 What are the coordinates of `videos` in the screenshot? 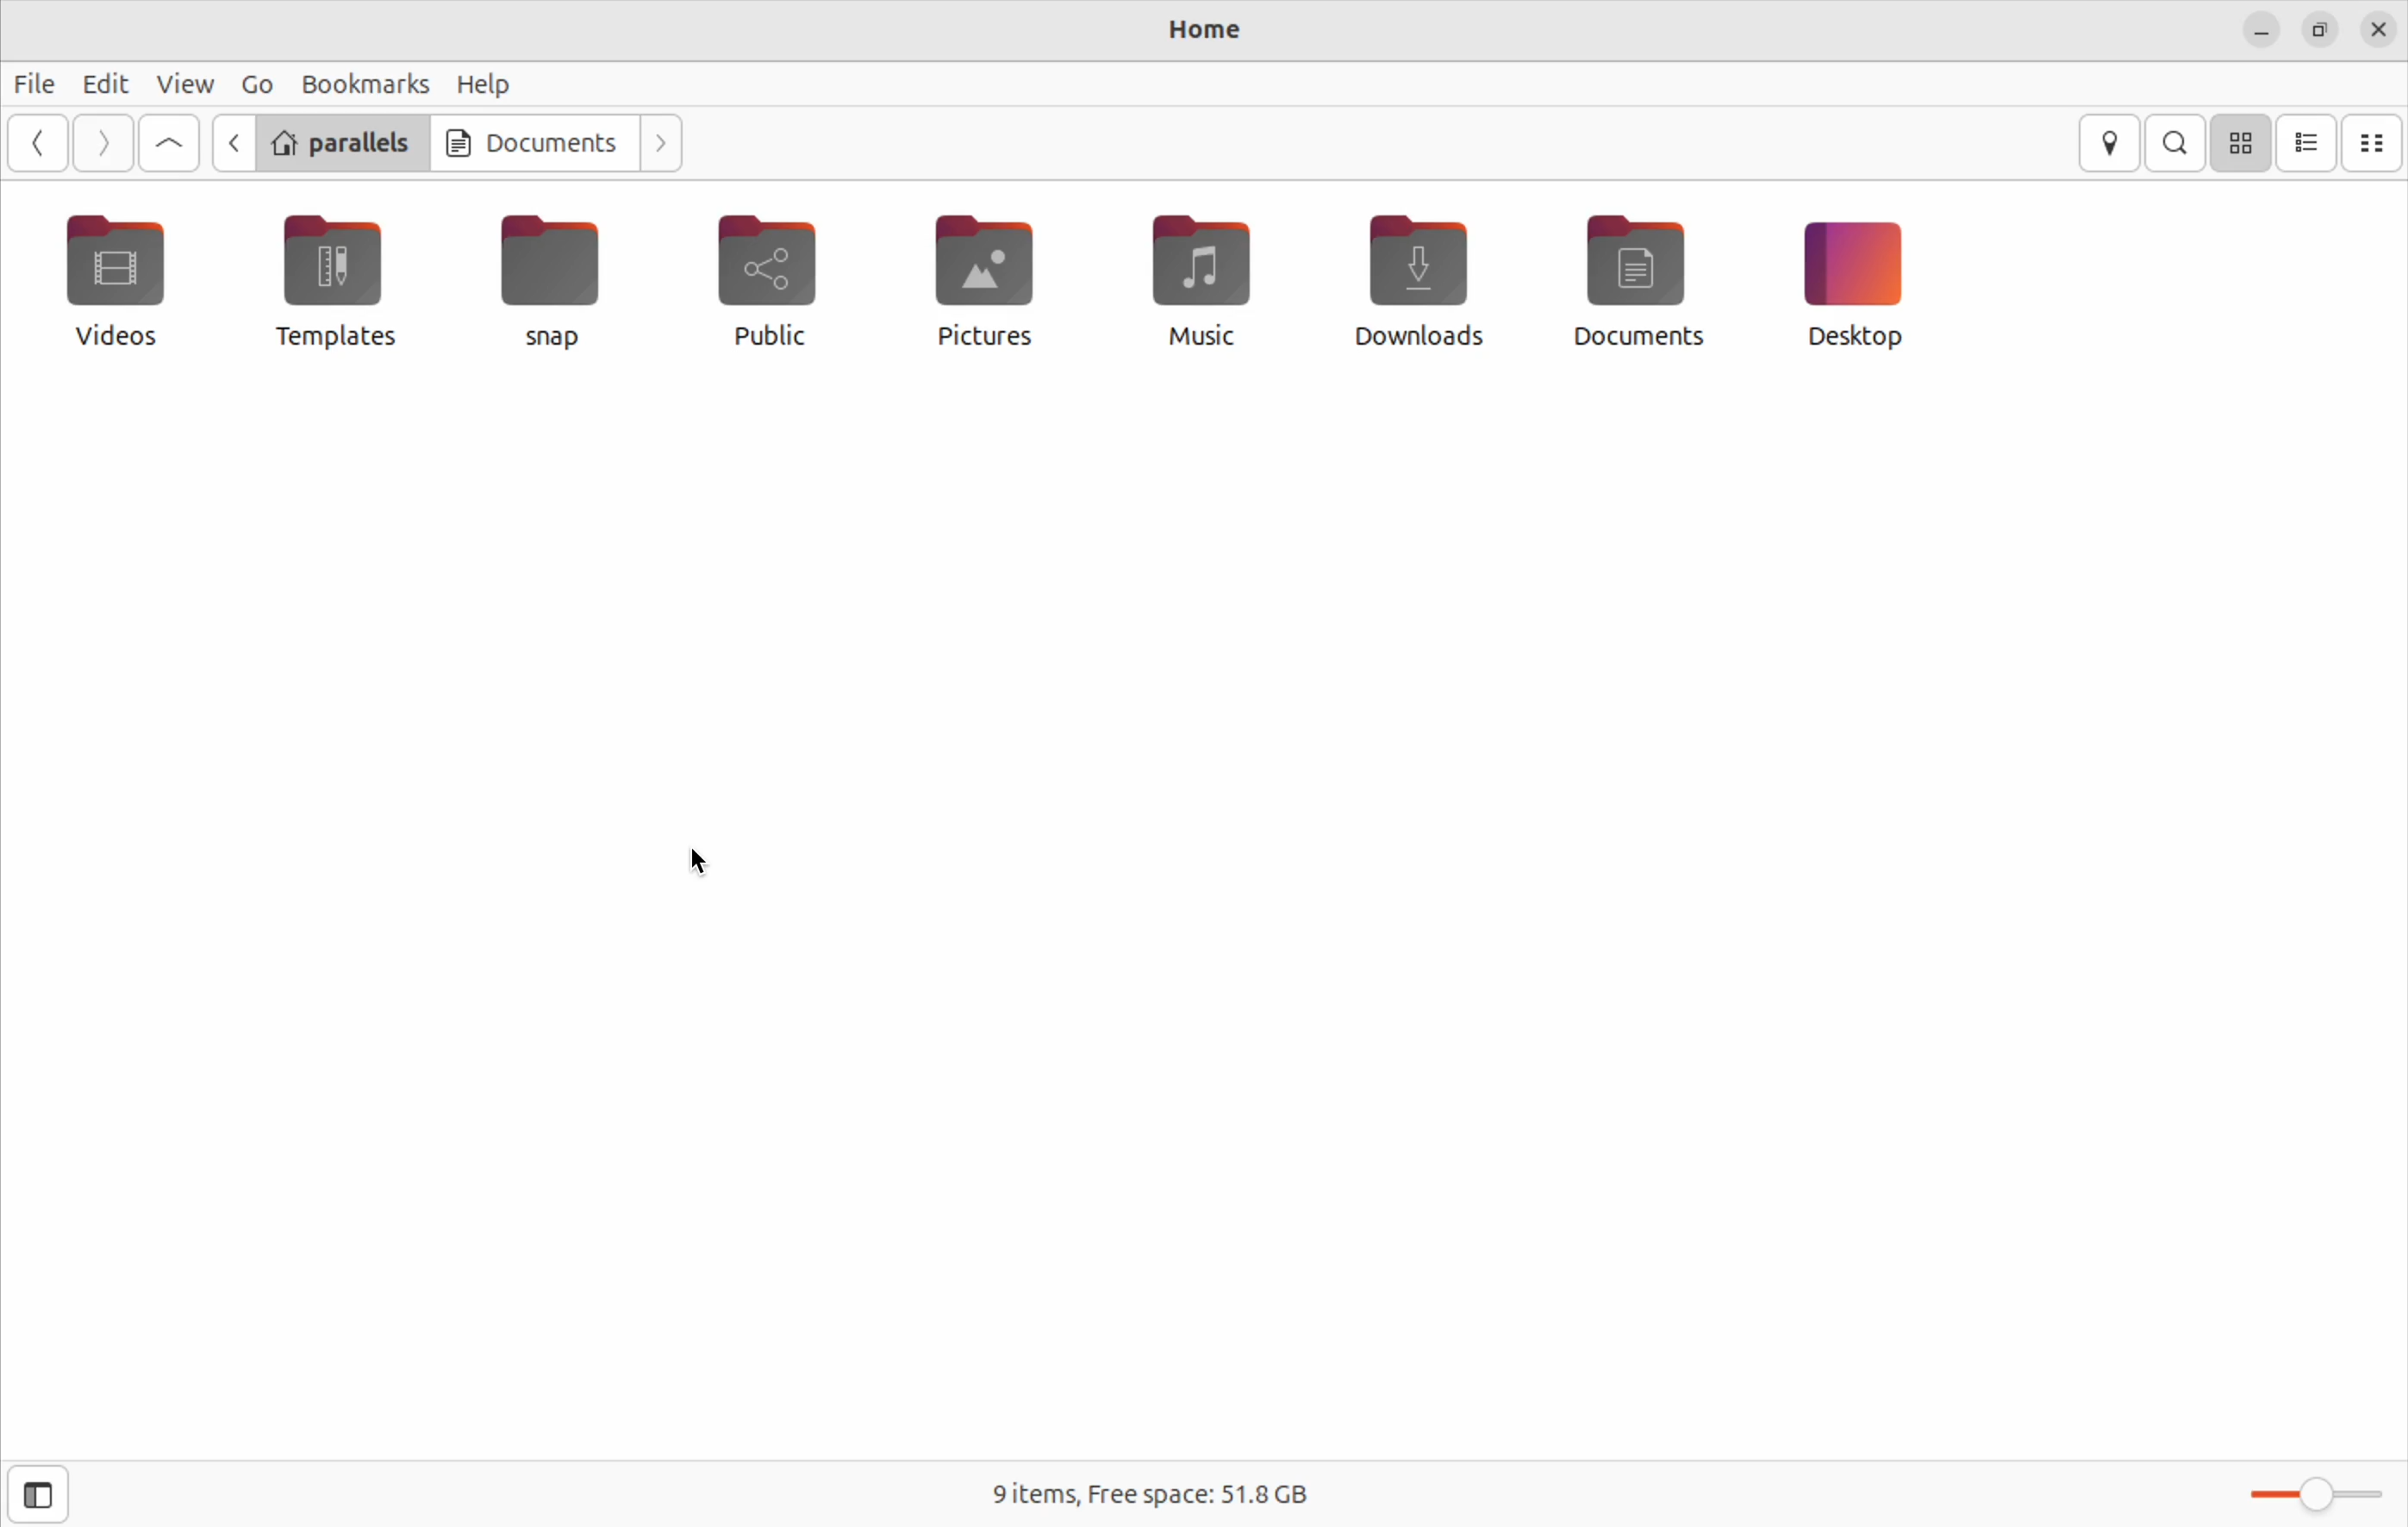 It's located at (128, 290).